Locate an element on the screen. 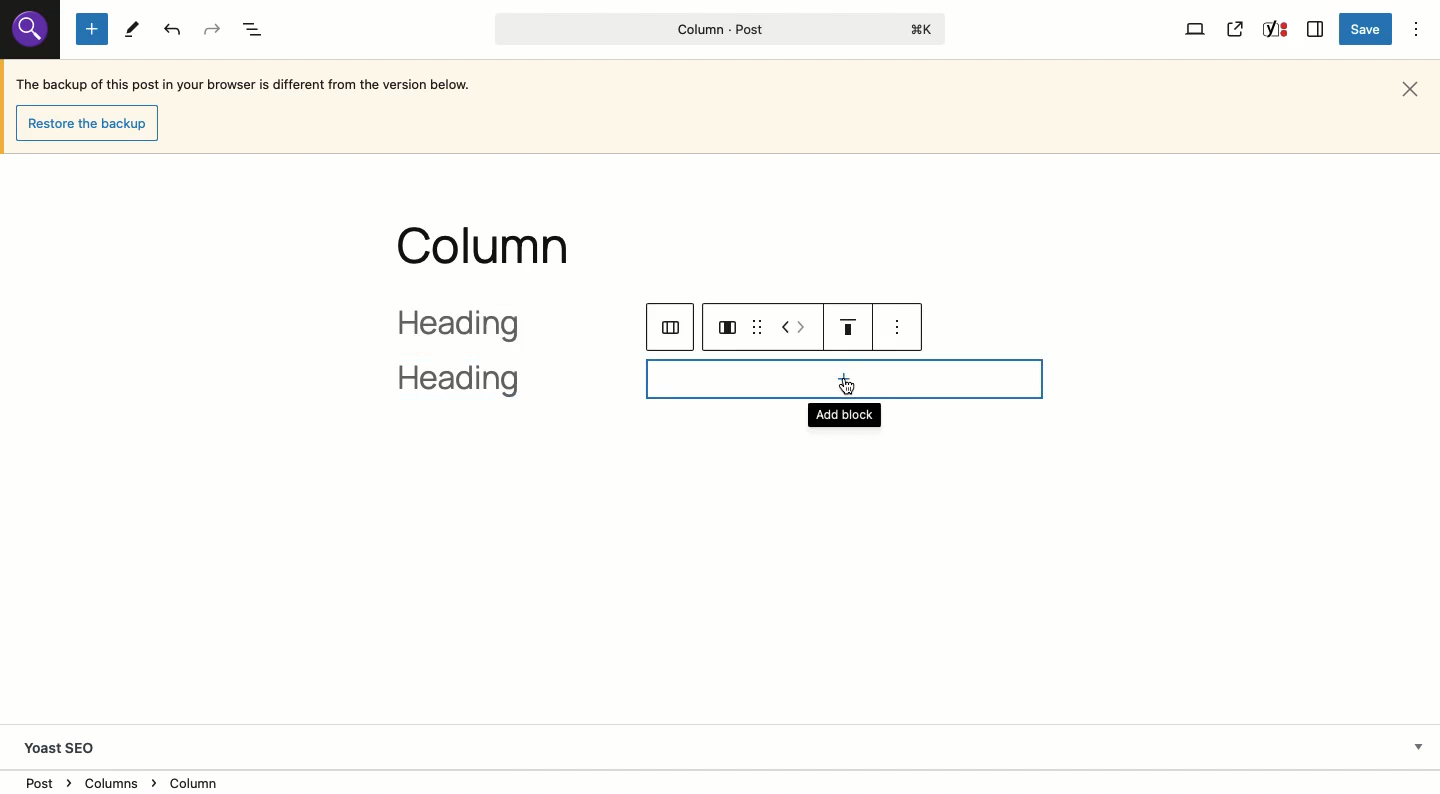 The width and height of the screenshot is (1440, 794). see options is located at coordinates (899, 327).